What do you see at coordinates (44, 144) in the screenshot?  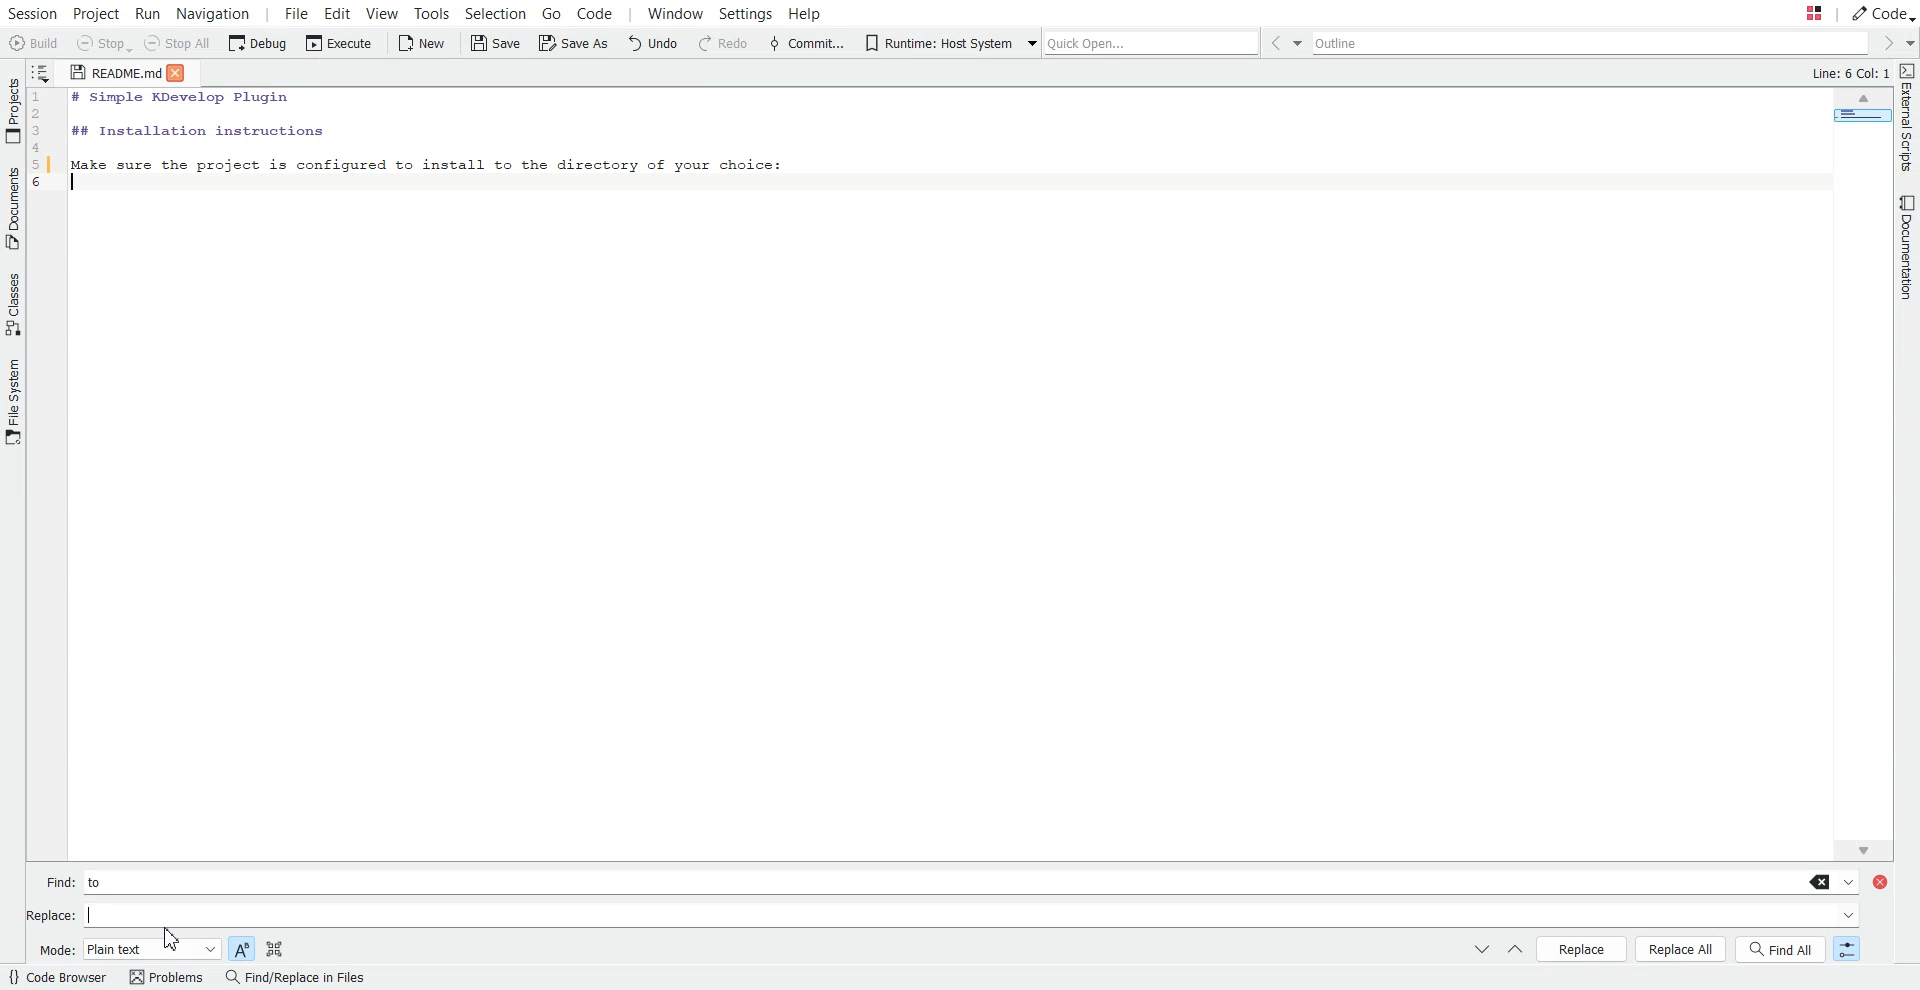 I see `Code line` at bounding box center [44, 144].